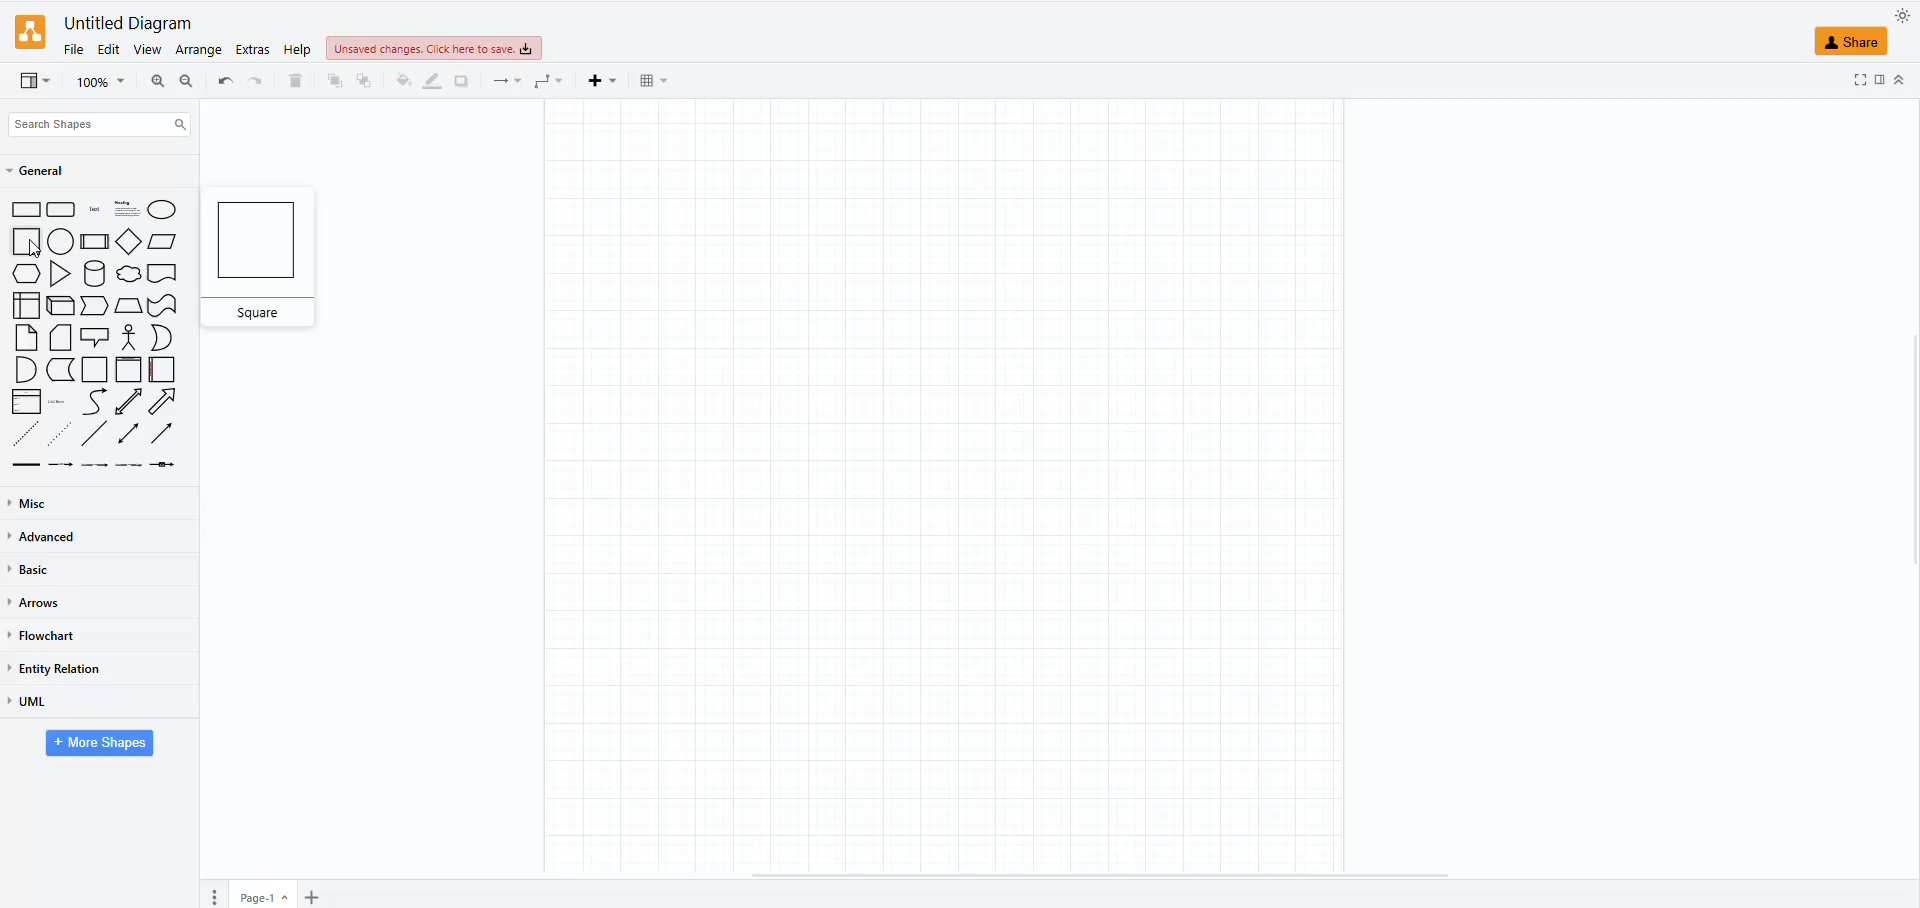 This screenshot has width=1920, height=908. I want to click on cylinder, so click(95, 276).